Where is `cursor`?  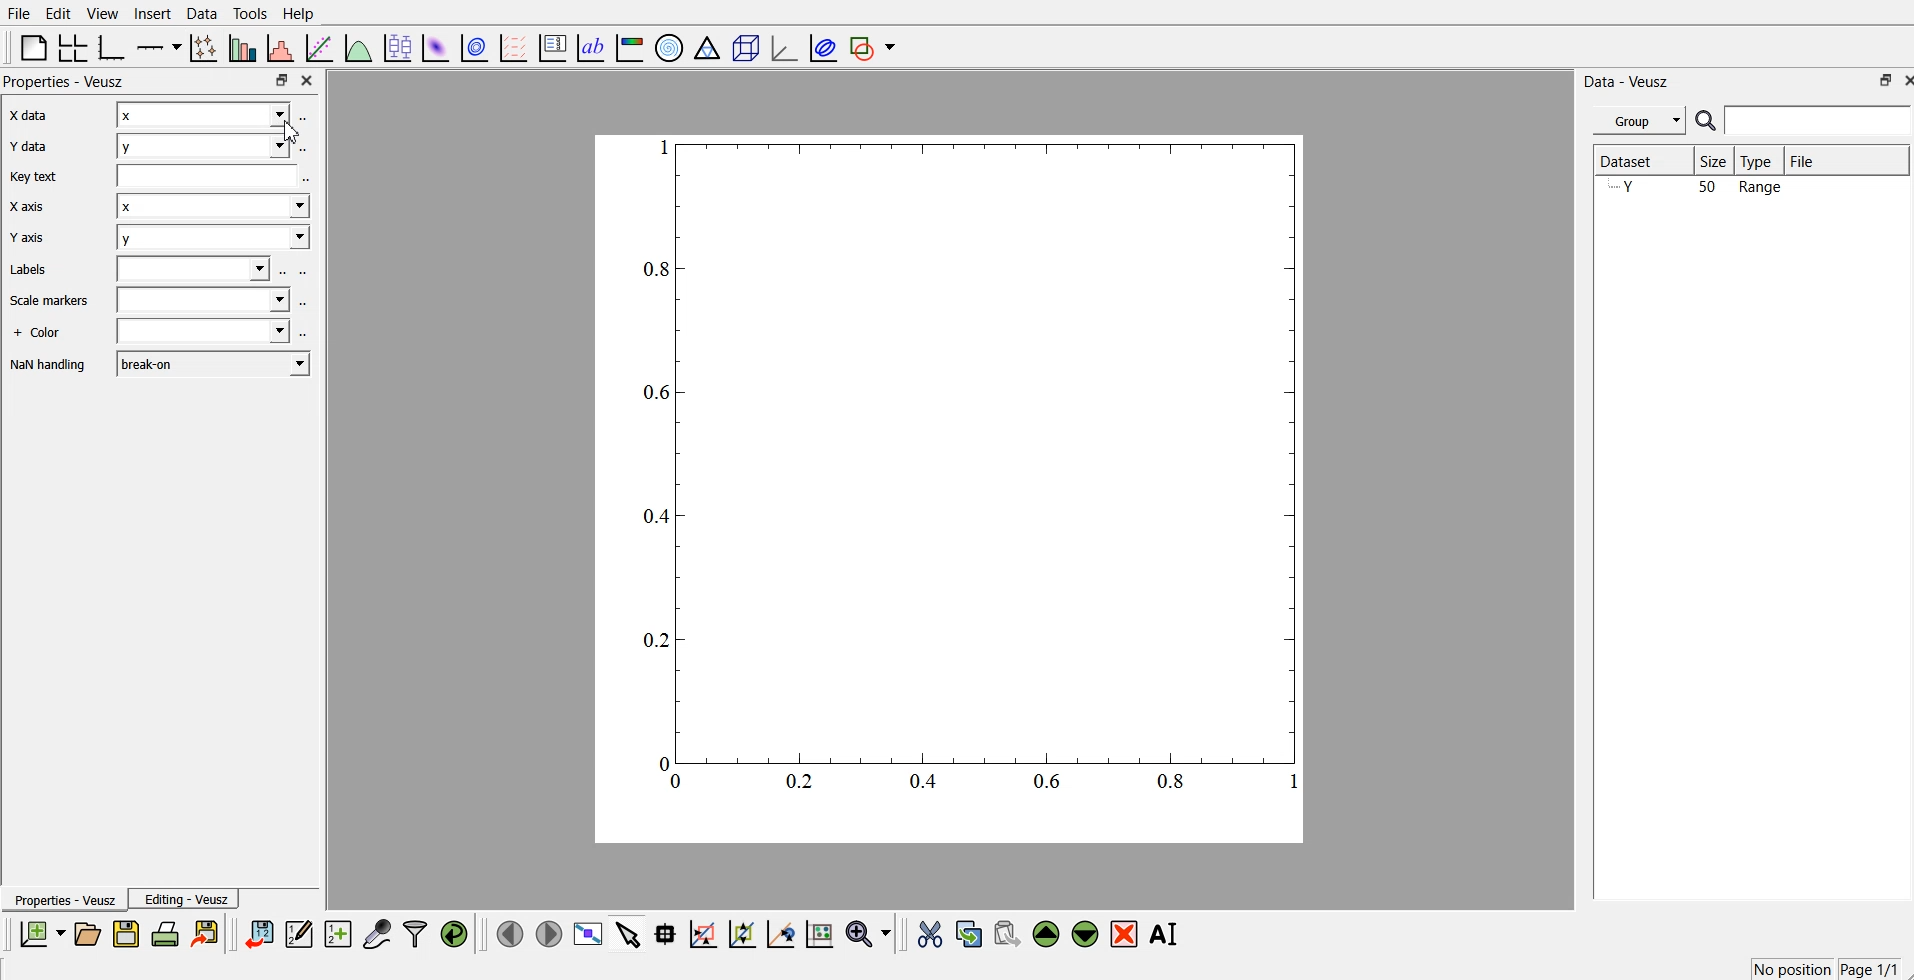 cursor is located at coordinates (297, 132).